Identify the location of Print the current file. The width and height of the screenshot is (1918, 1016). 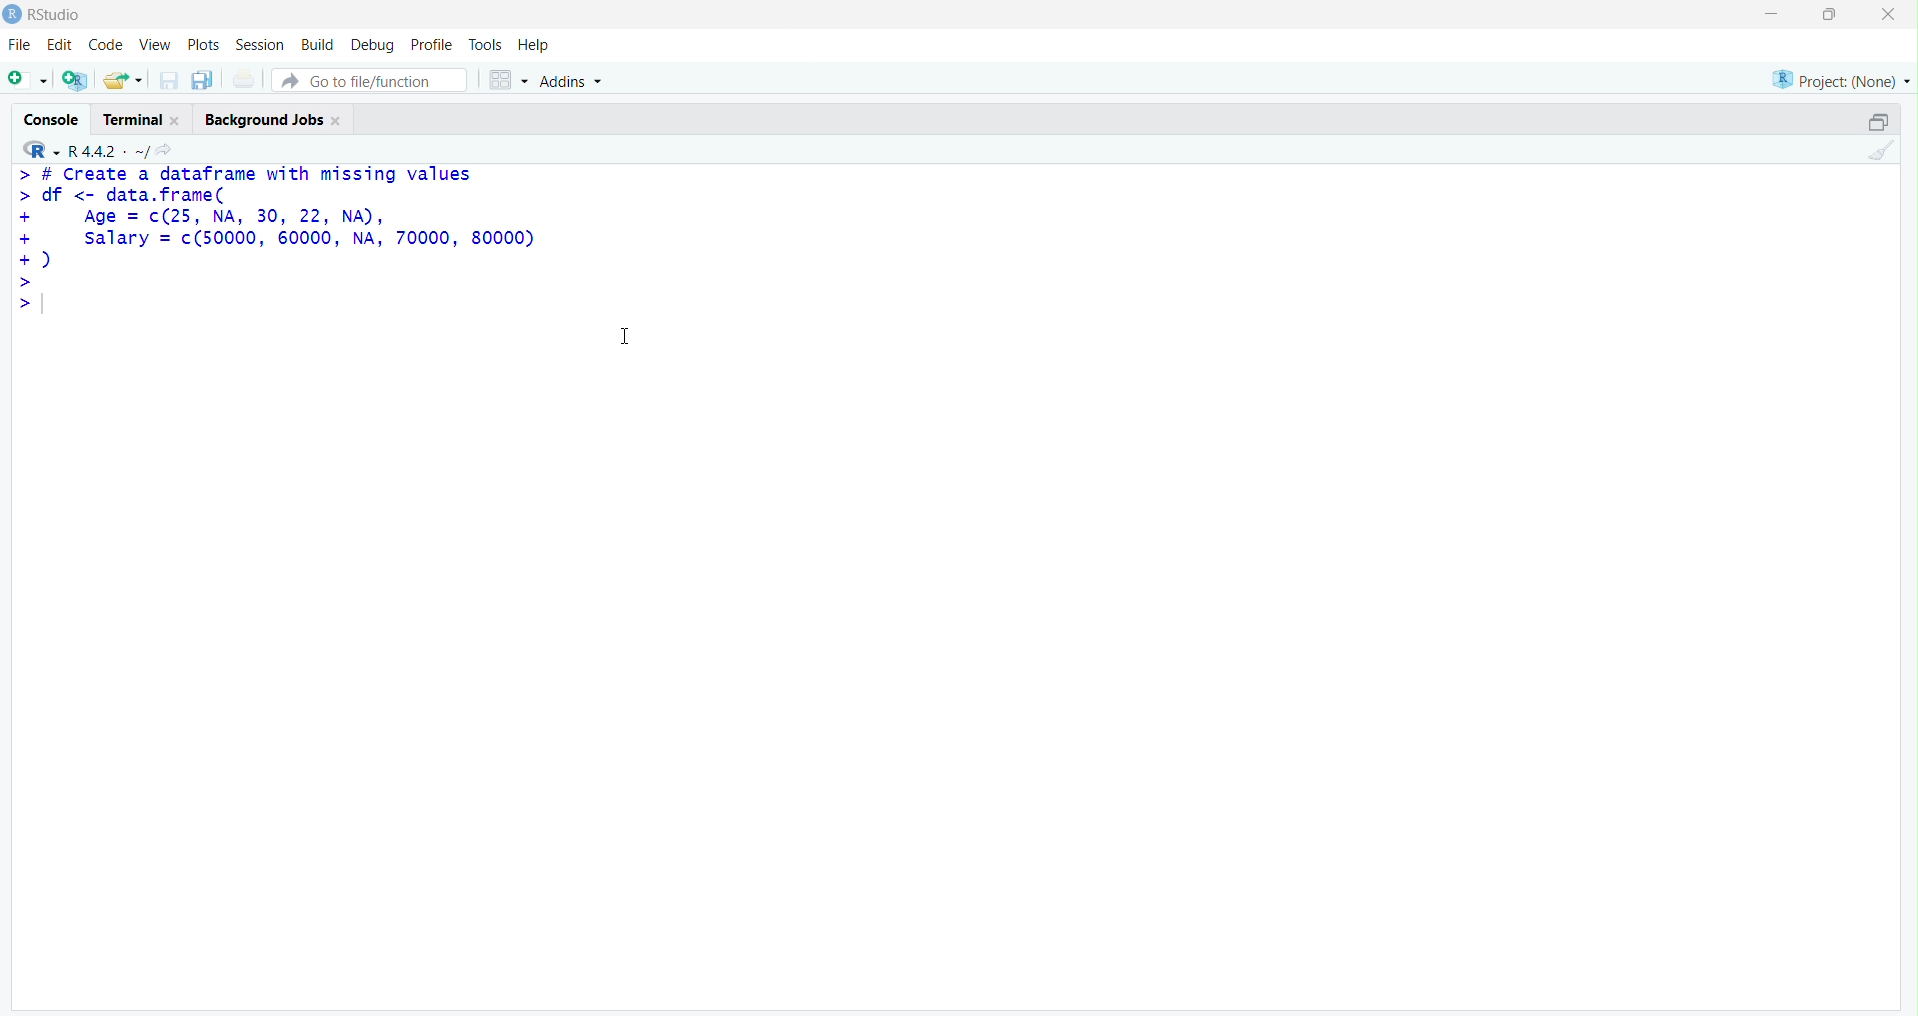
(244, 77).